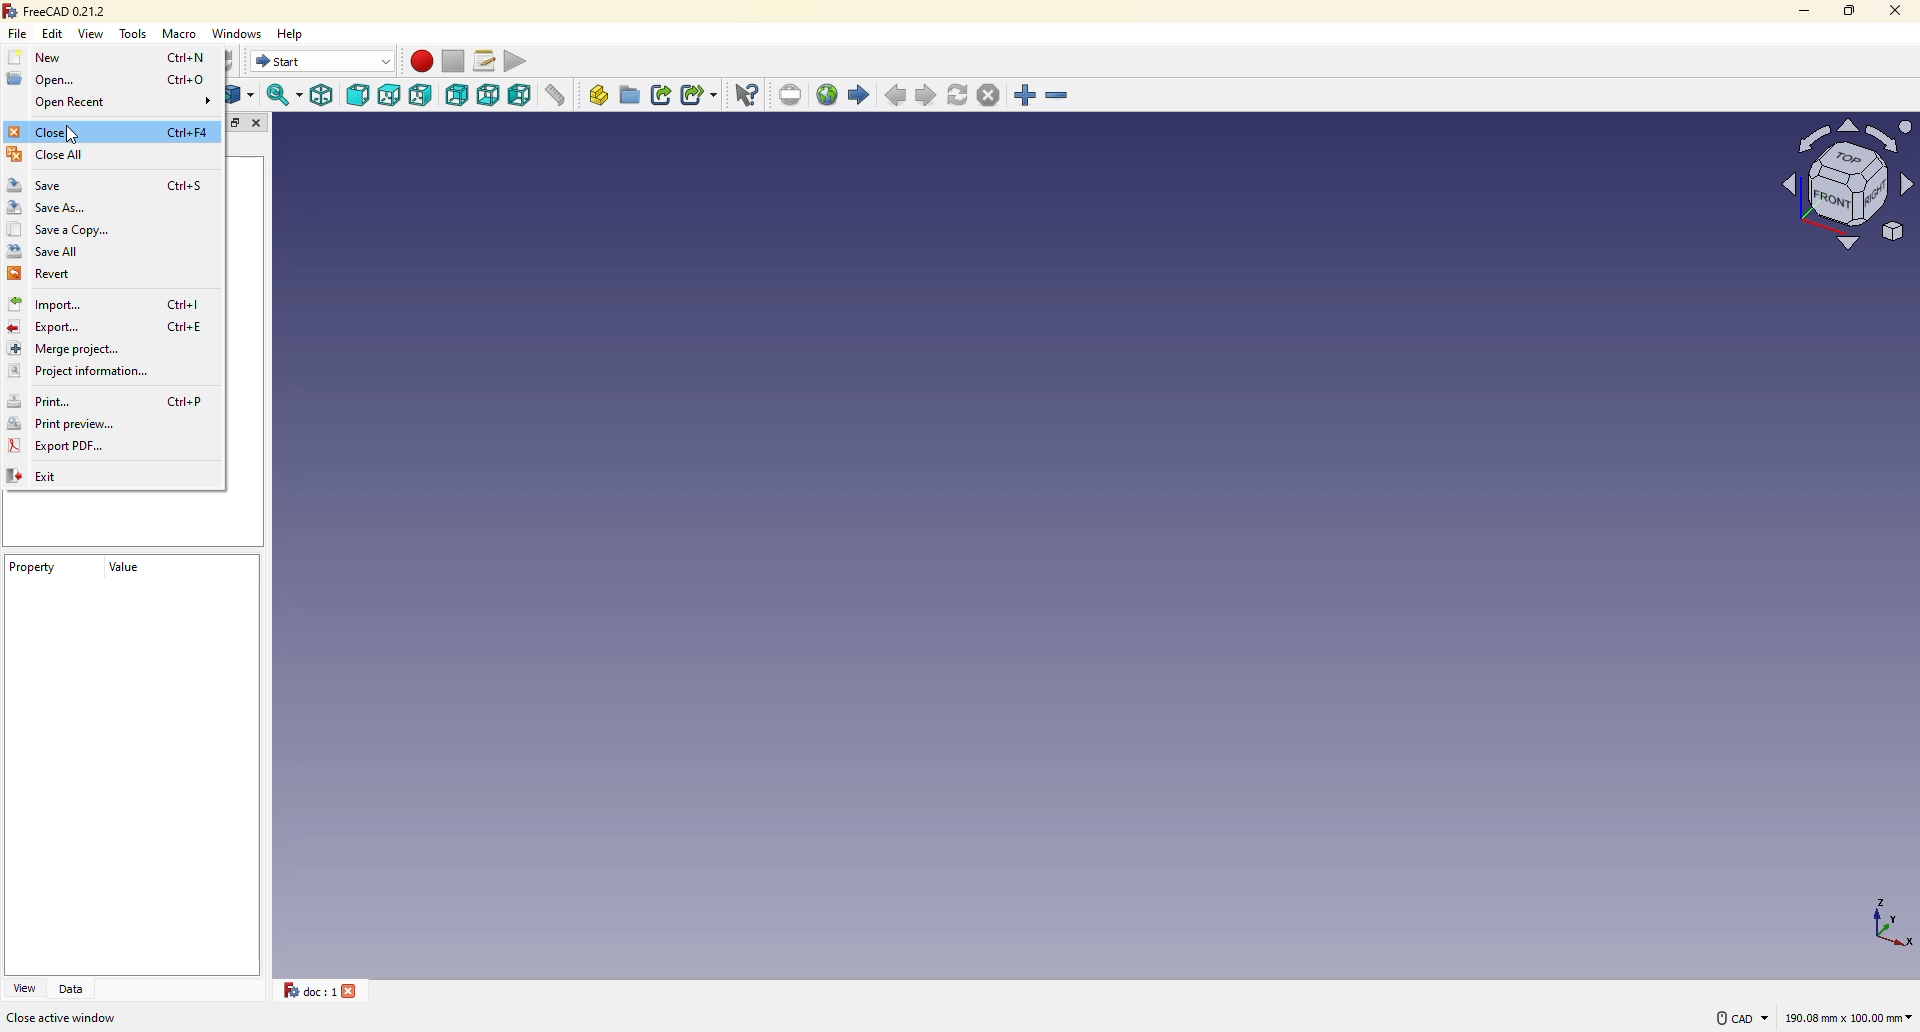 This screenshot has height=1032, width=1920. What do you see at coordinates (205, 101) in the screenshot?
I see `expand icon` at bounding box center [205, 101].